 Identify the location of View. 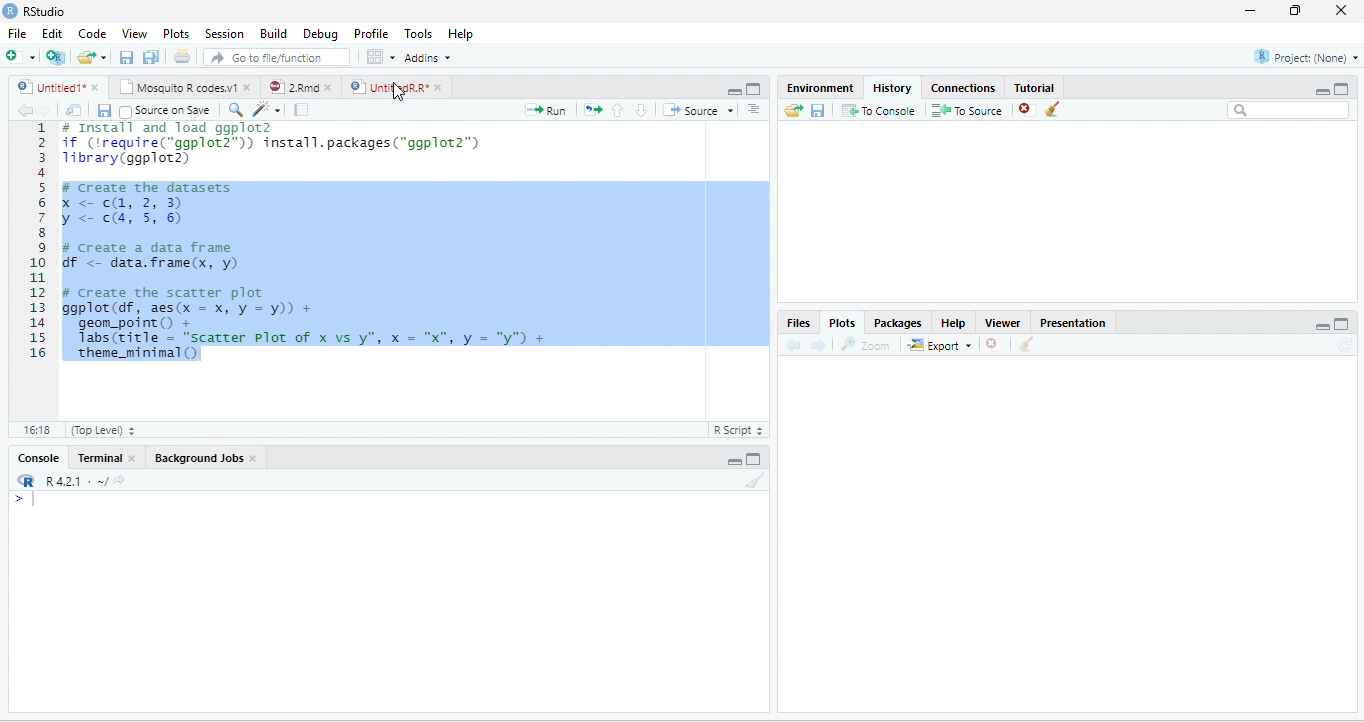
(134, 33).